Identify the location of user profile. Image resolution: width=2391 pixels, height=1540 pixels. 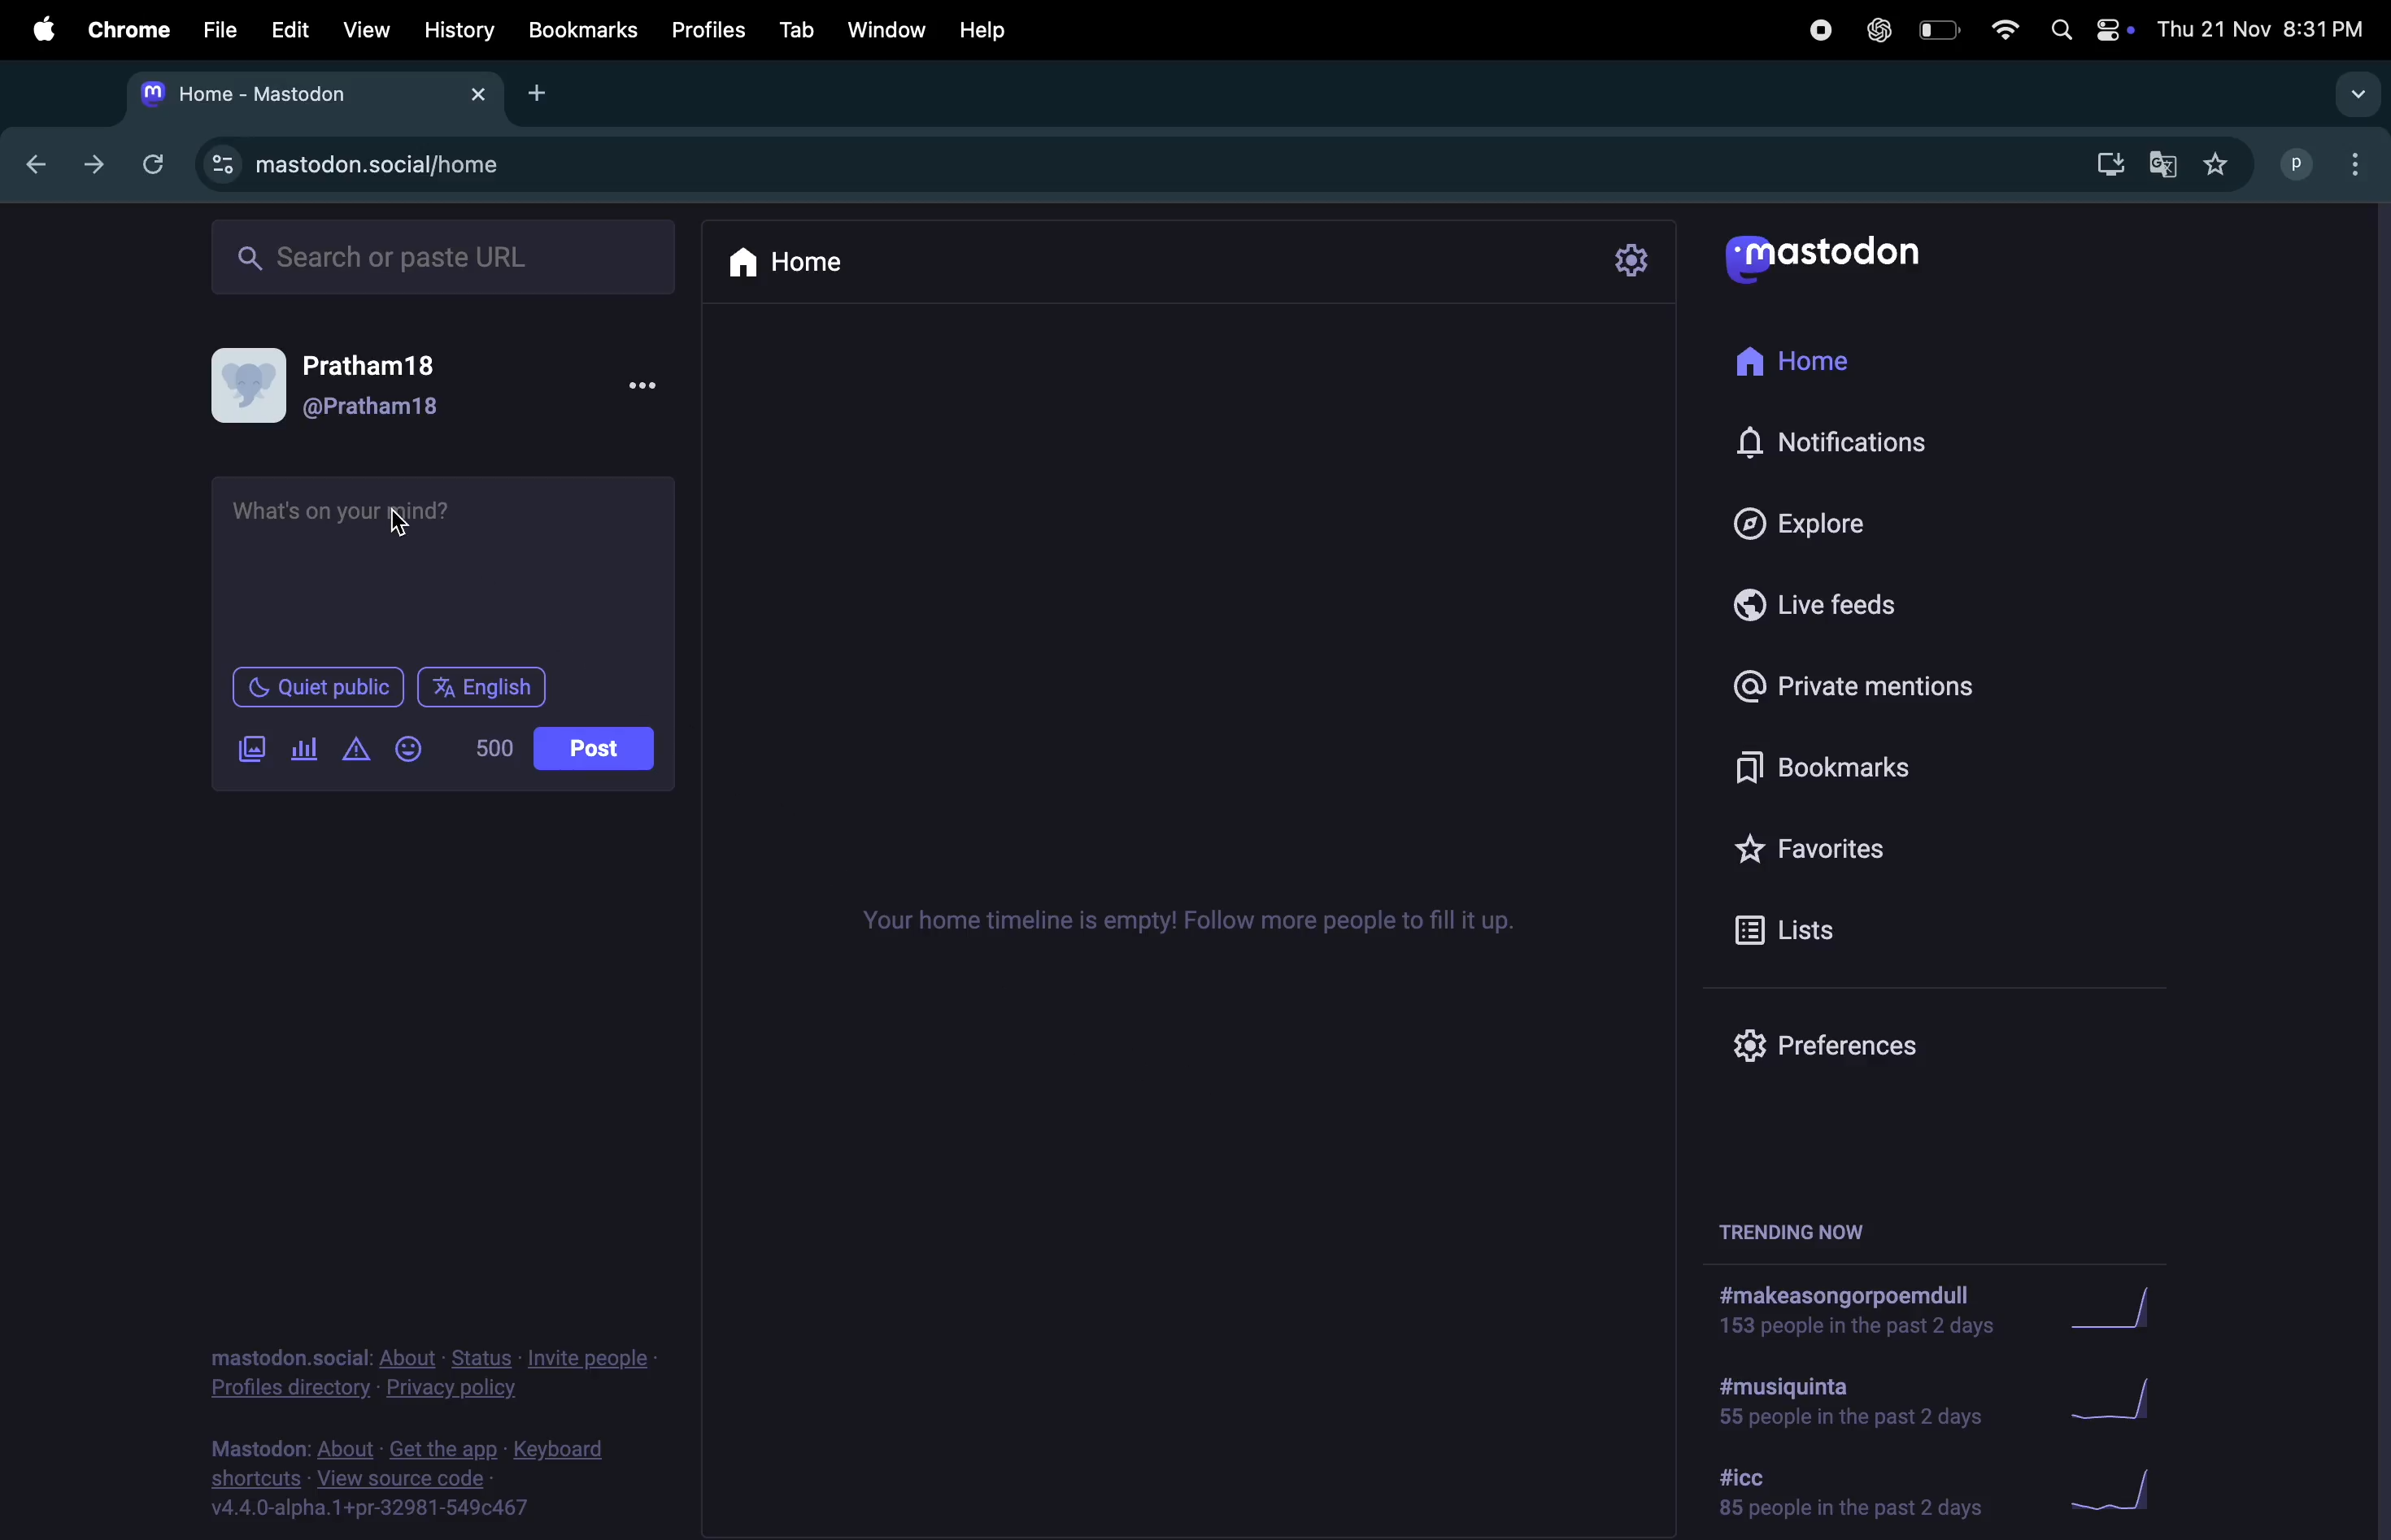
(253, 387).